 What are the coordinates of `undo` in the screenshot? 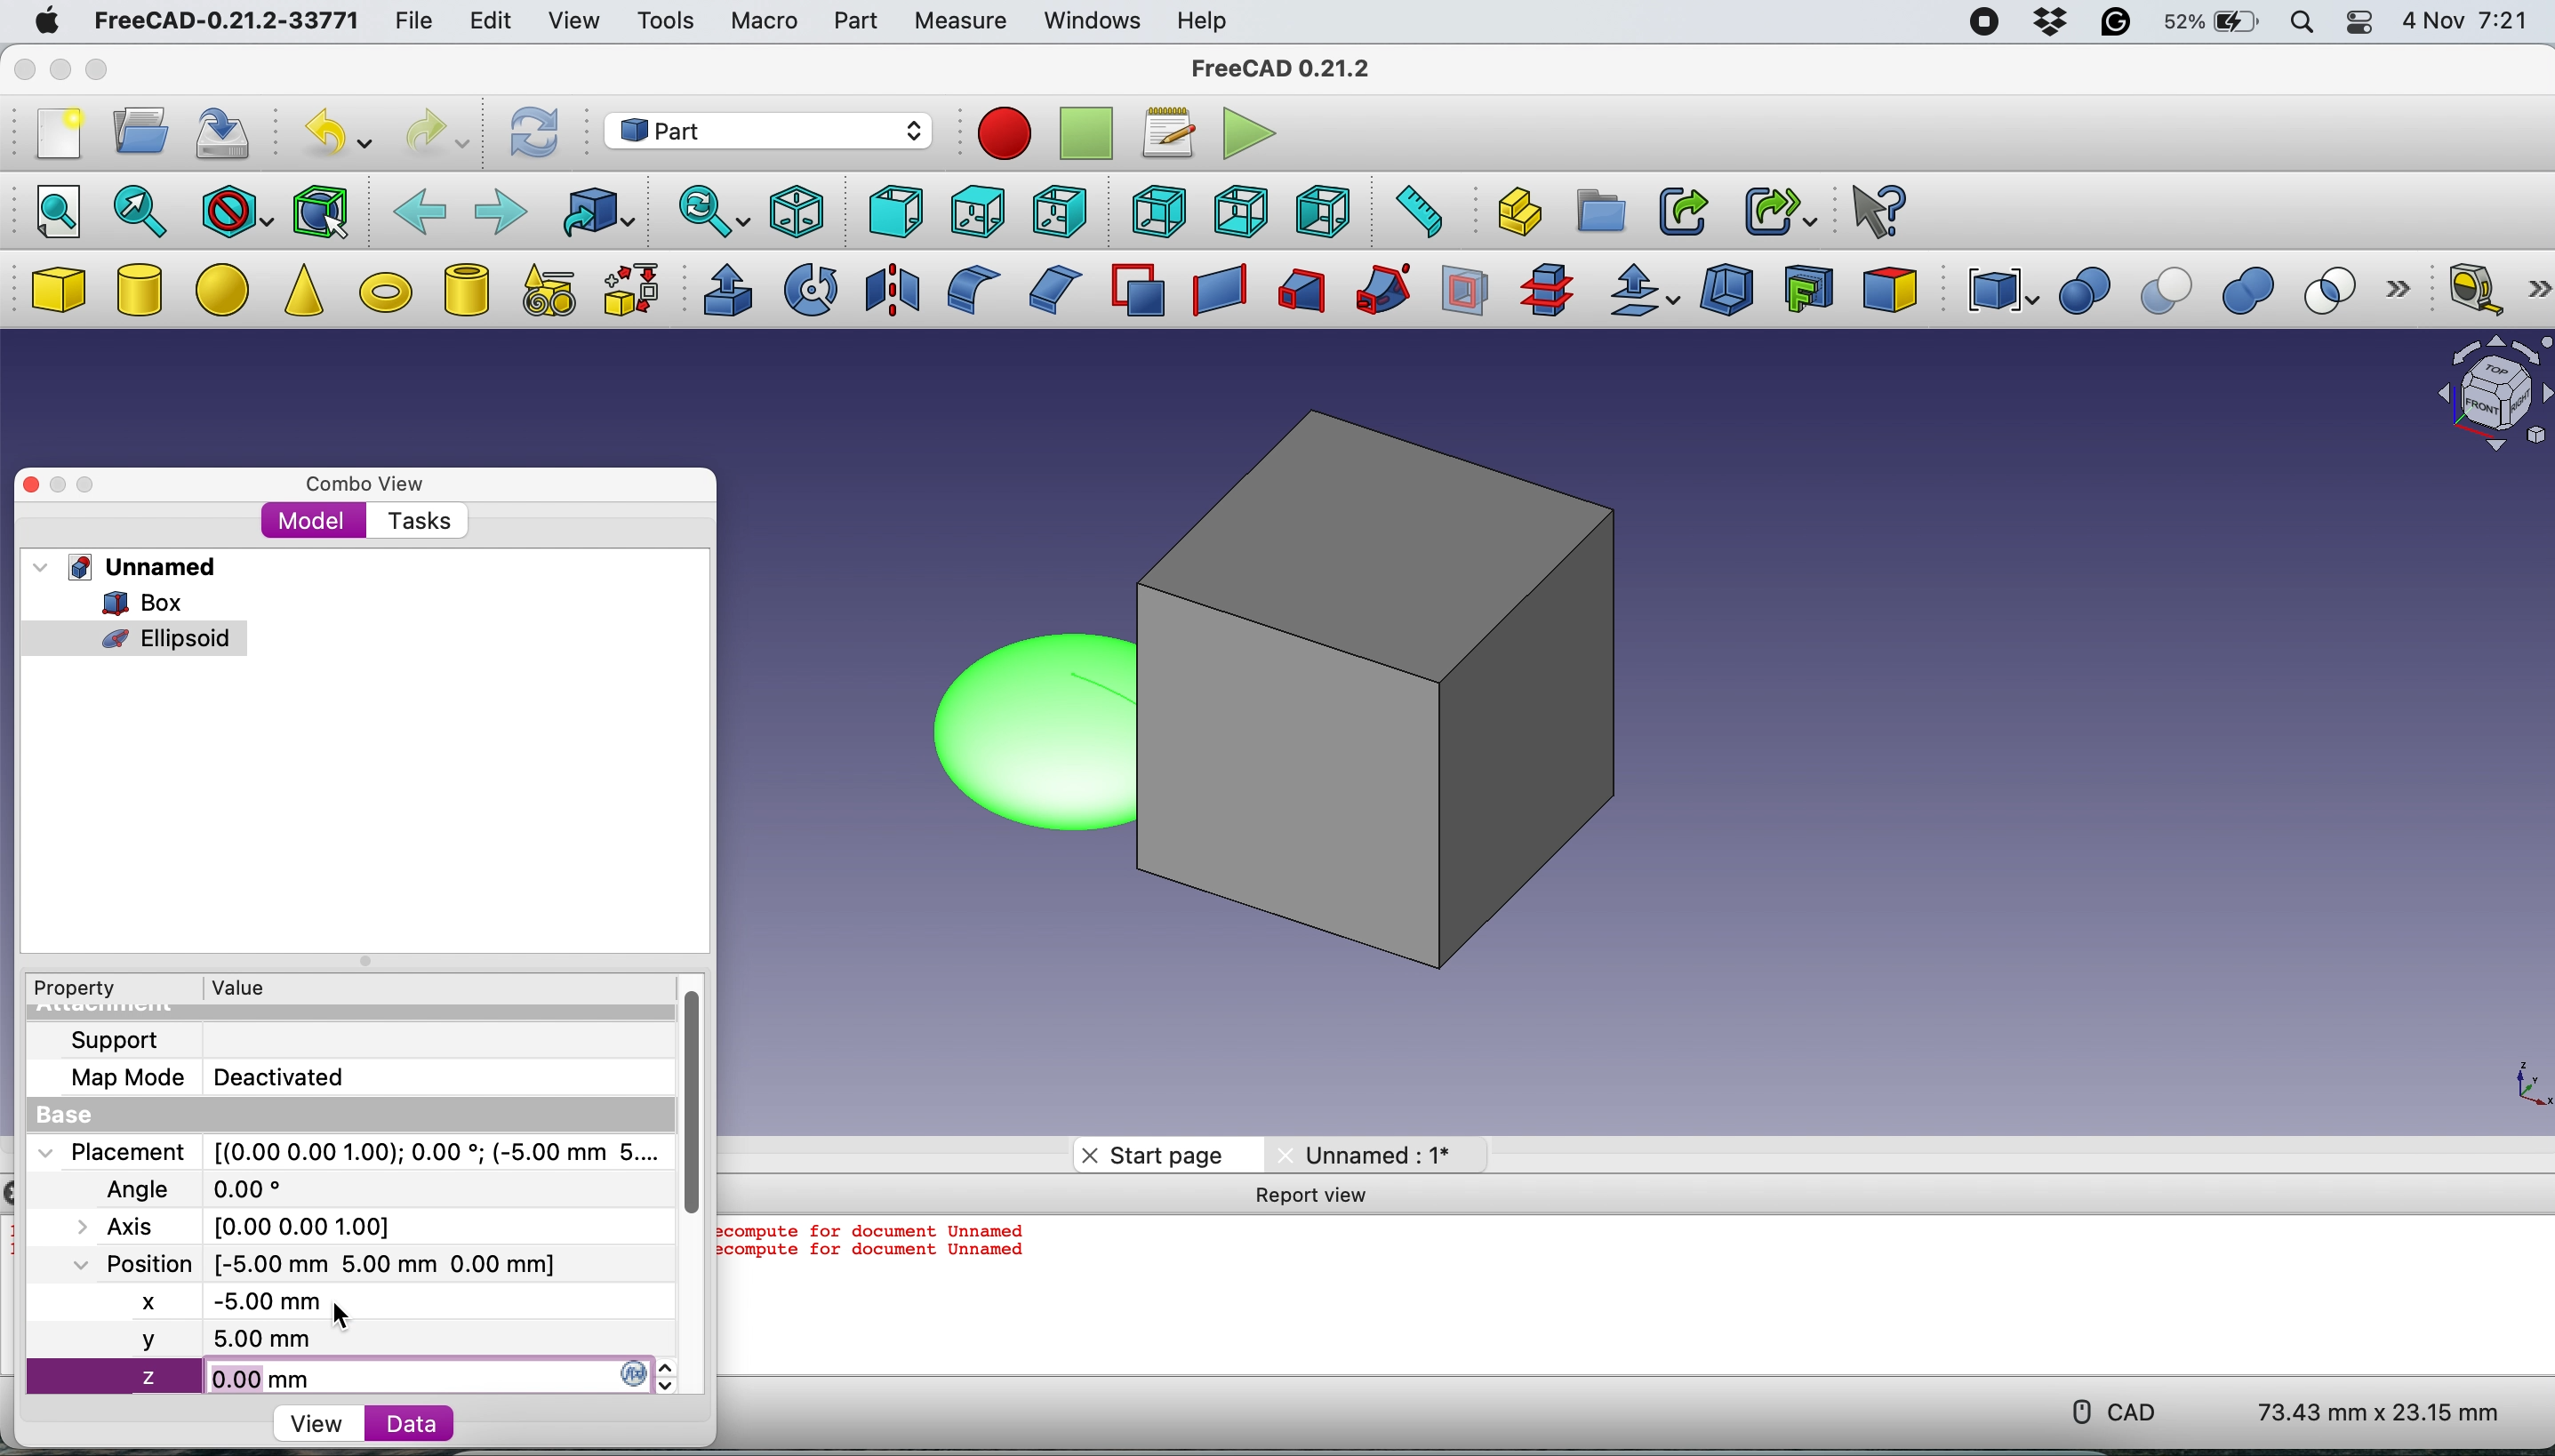 It's located at (332, 133).